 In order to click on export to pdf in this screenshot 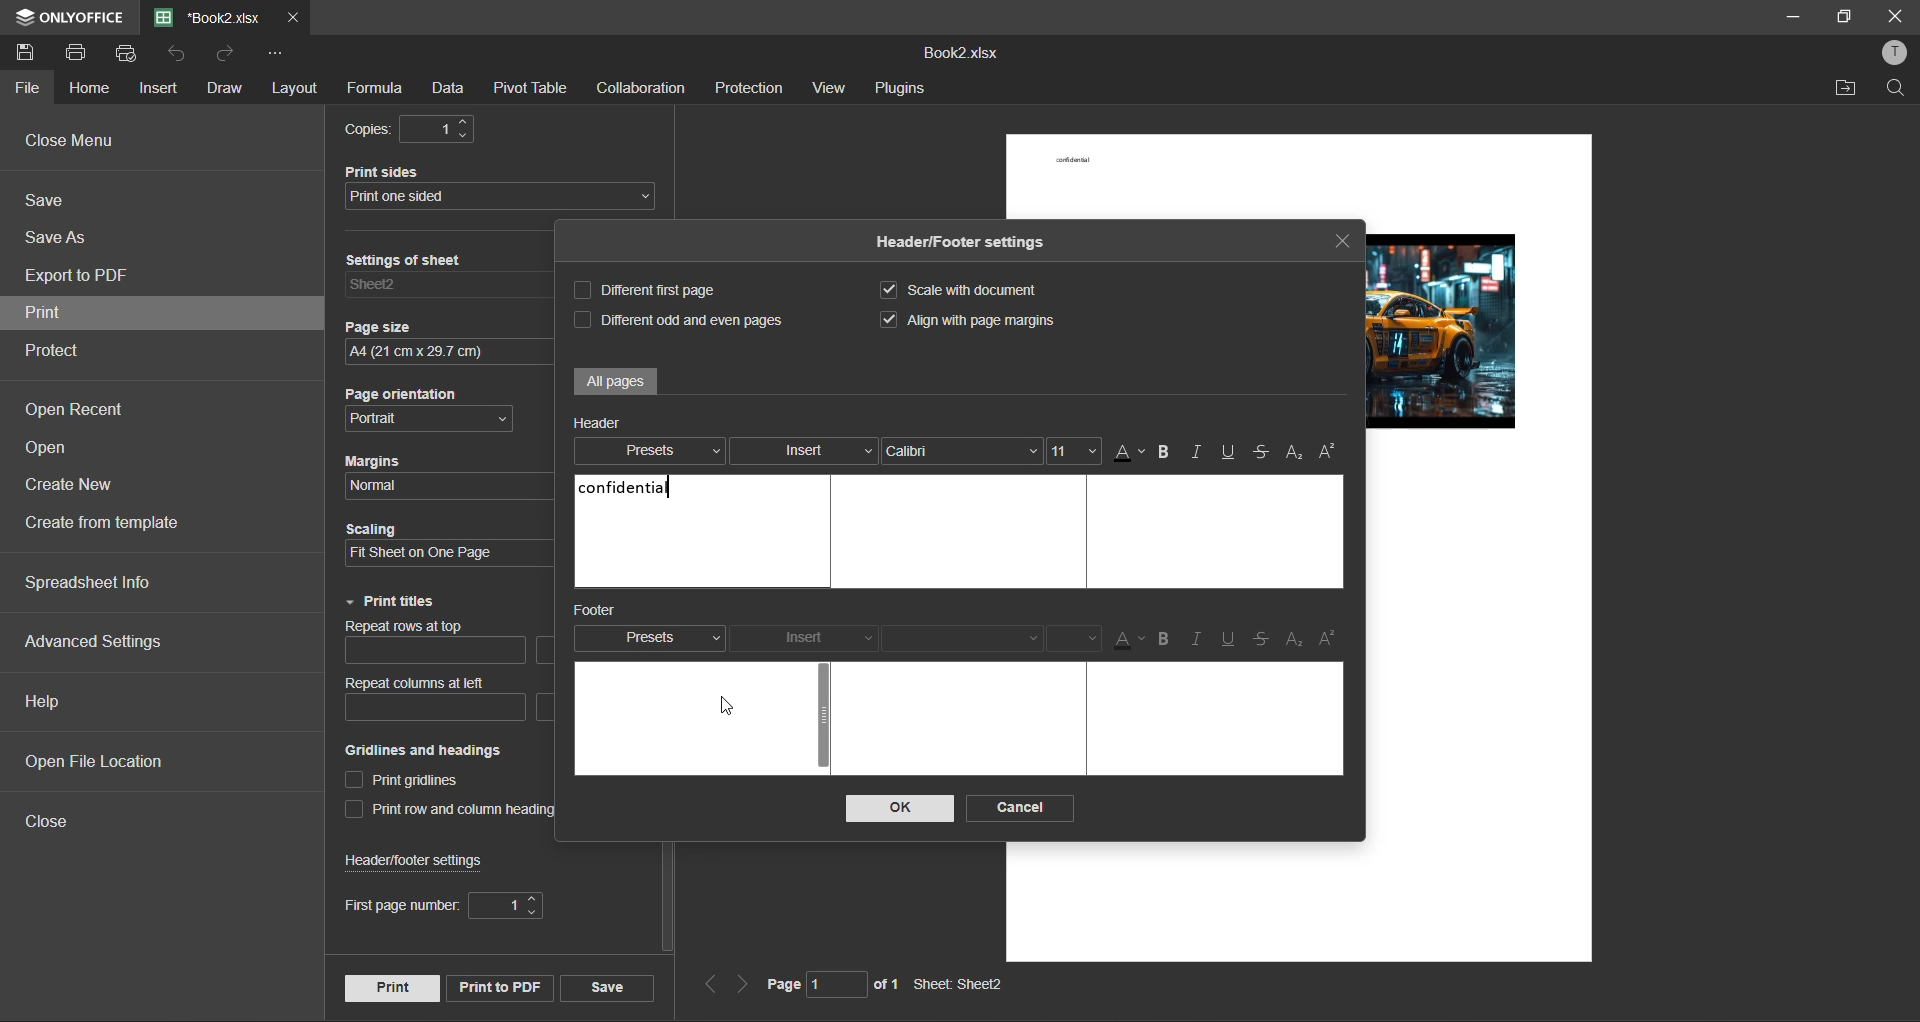, I will do `click(83, 273)`.